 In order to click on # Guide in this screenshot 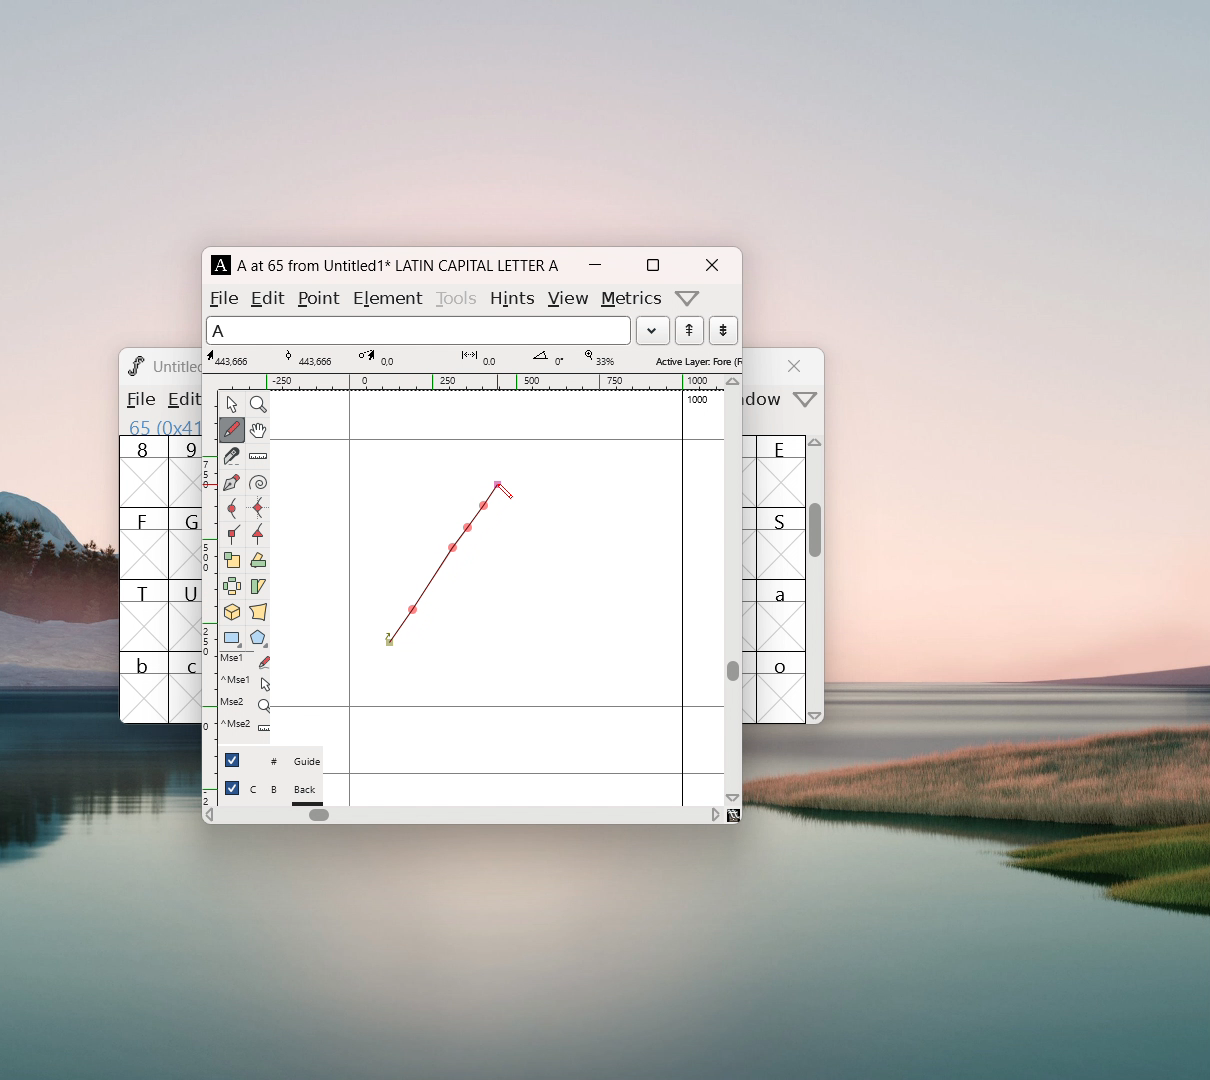, I will do `click(285, 762)`.